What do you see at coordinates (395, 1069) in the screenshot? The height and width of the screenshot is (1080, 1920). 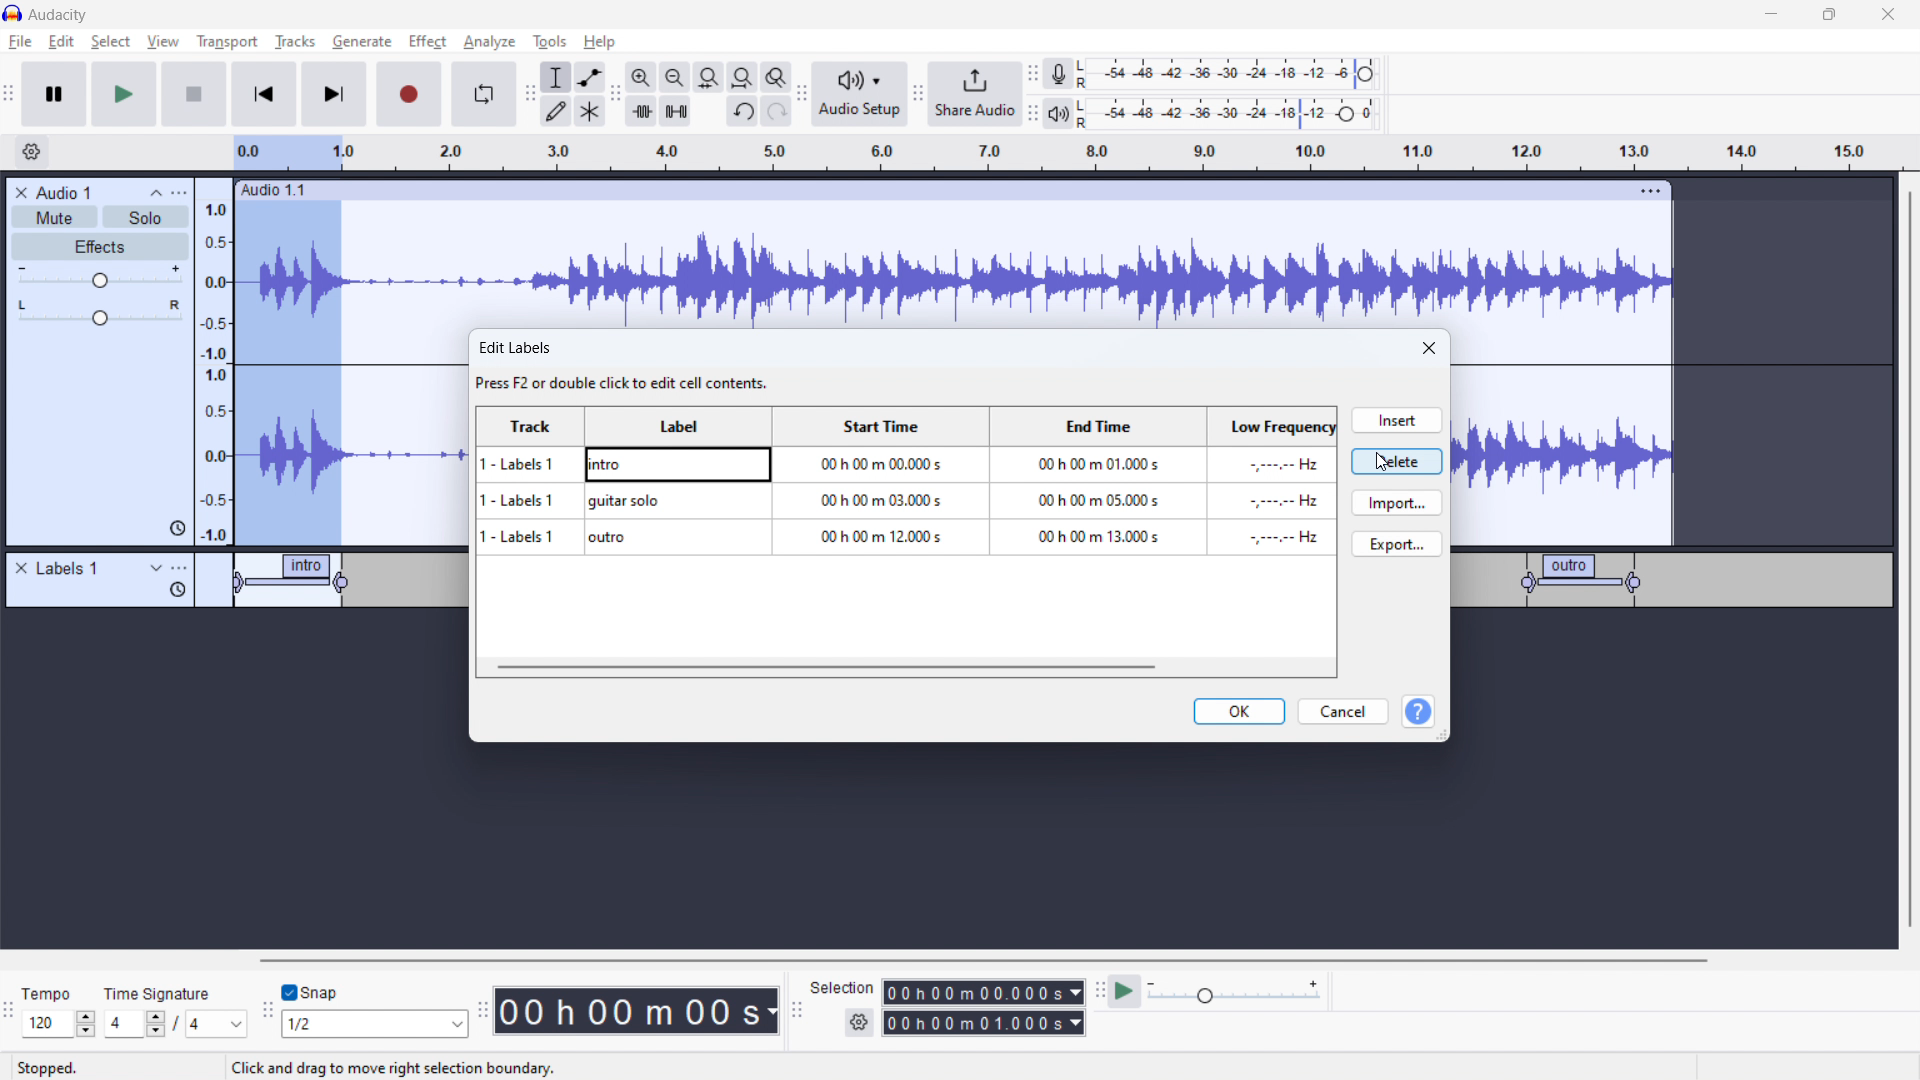 I see `Click and drag to move right selection boundary.` at bounding box center [395, 1069].